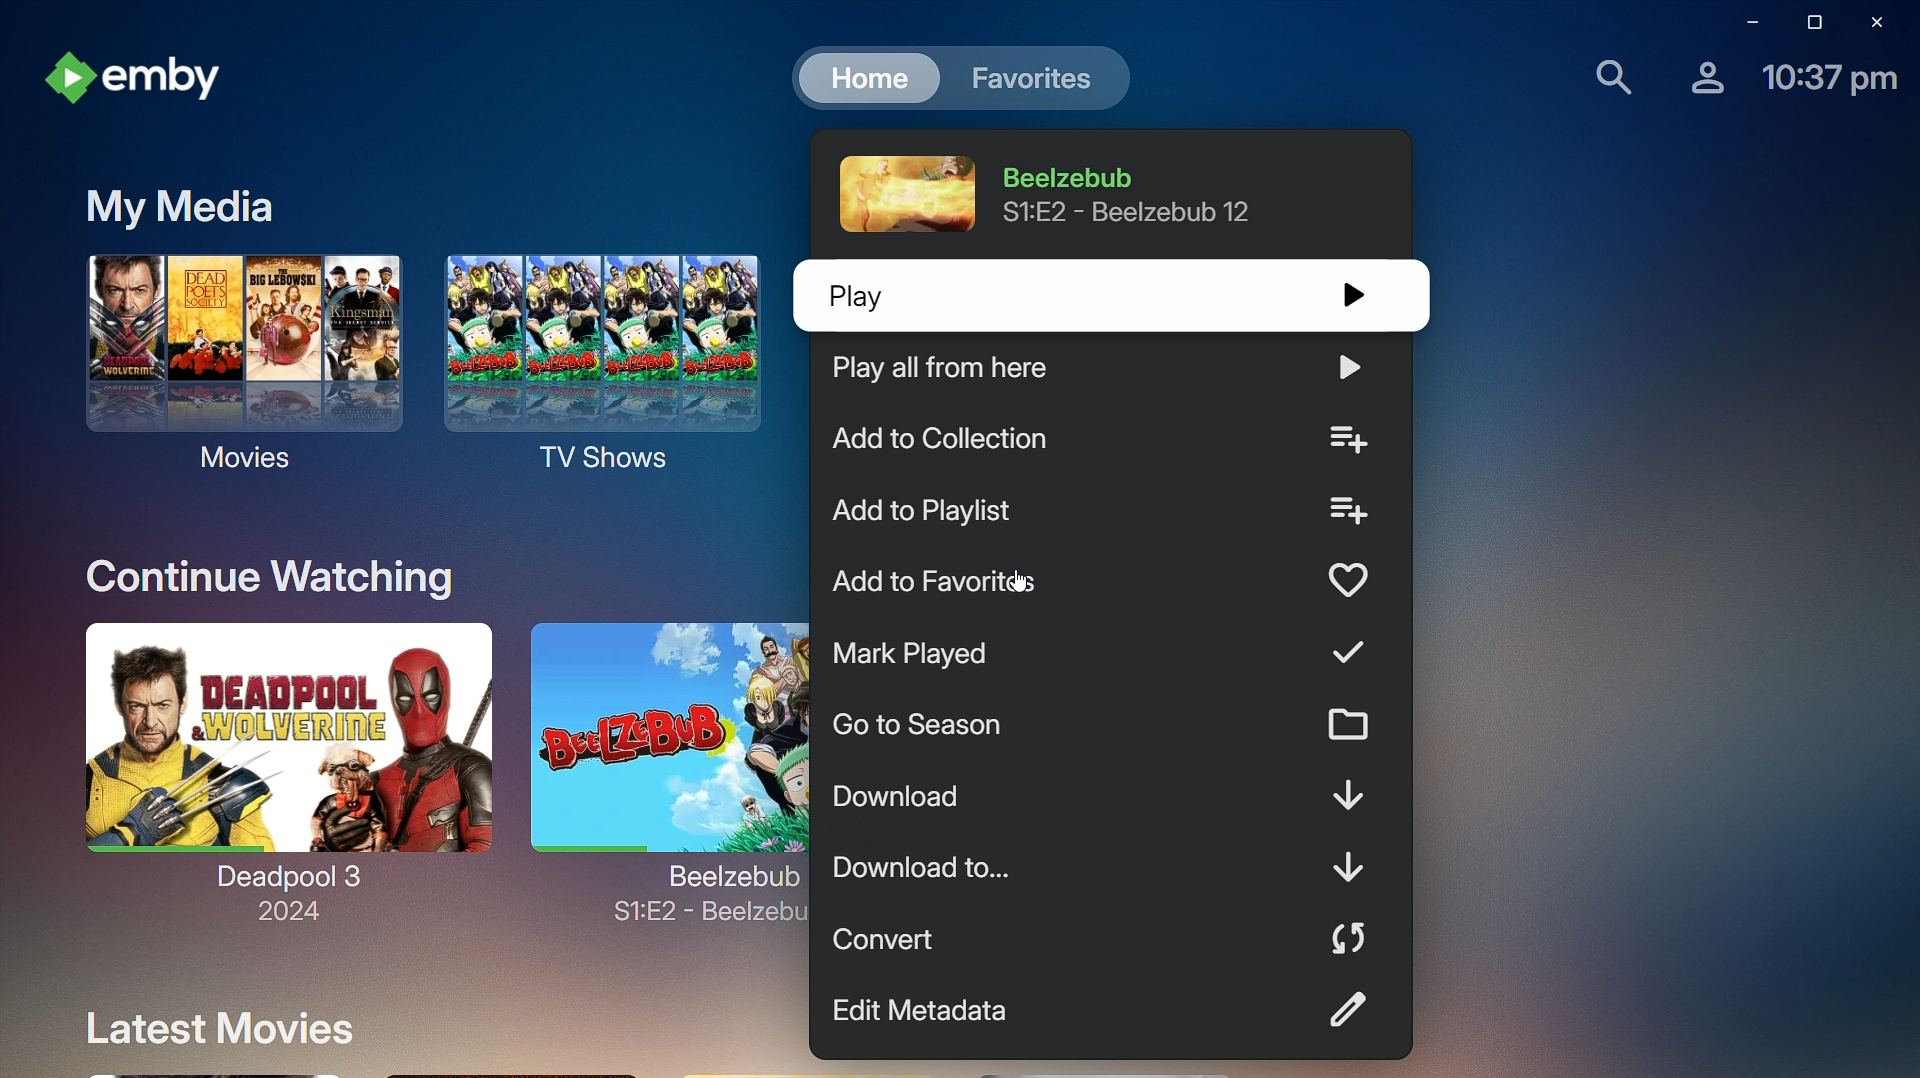  What do you see at coordinates (661, 751) in the screenshot?
I see `Beelzebub` at bounding box center [661, 751].